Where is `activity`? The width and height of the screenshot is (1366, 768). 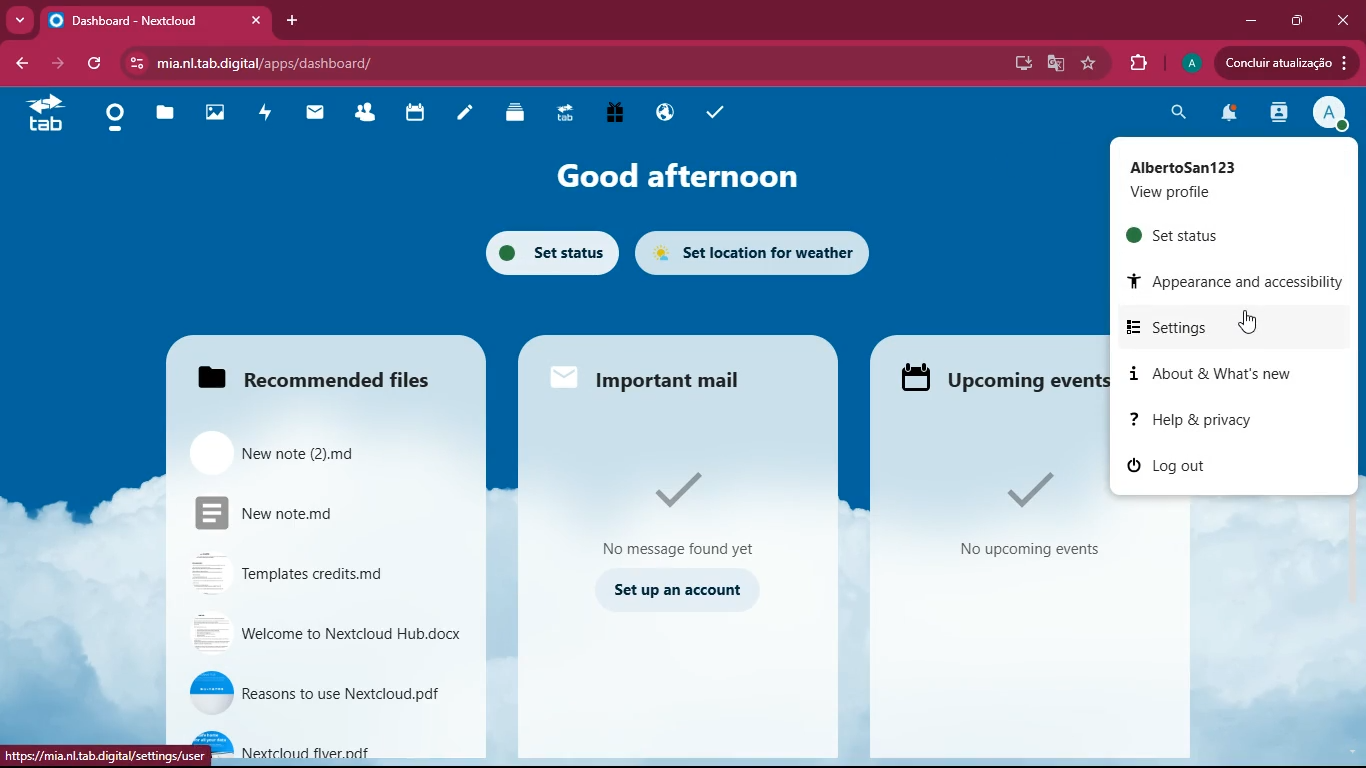
activity is located at coordinates (1276, 113).